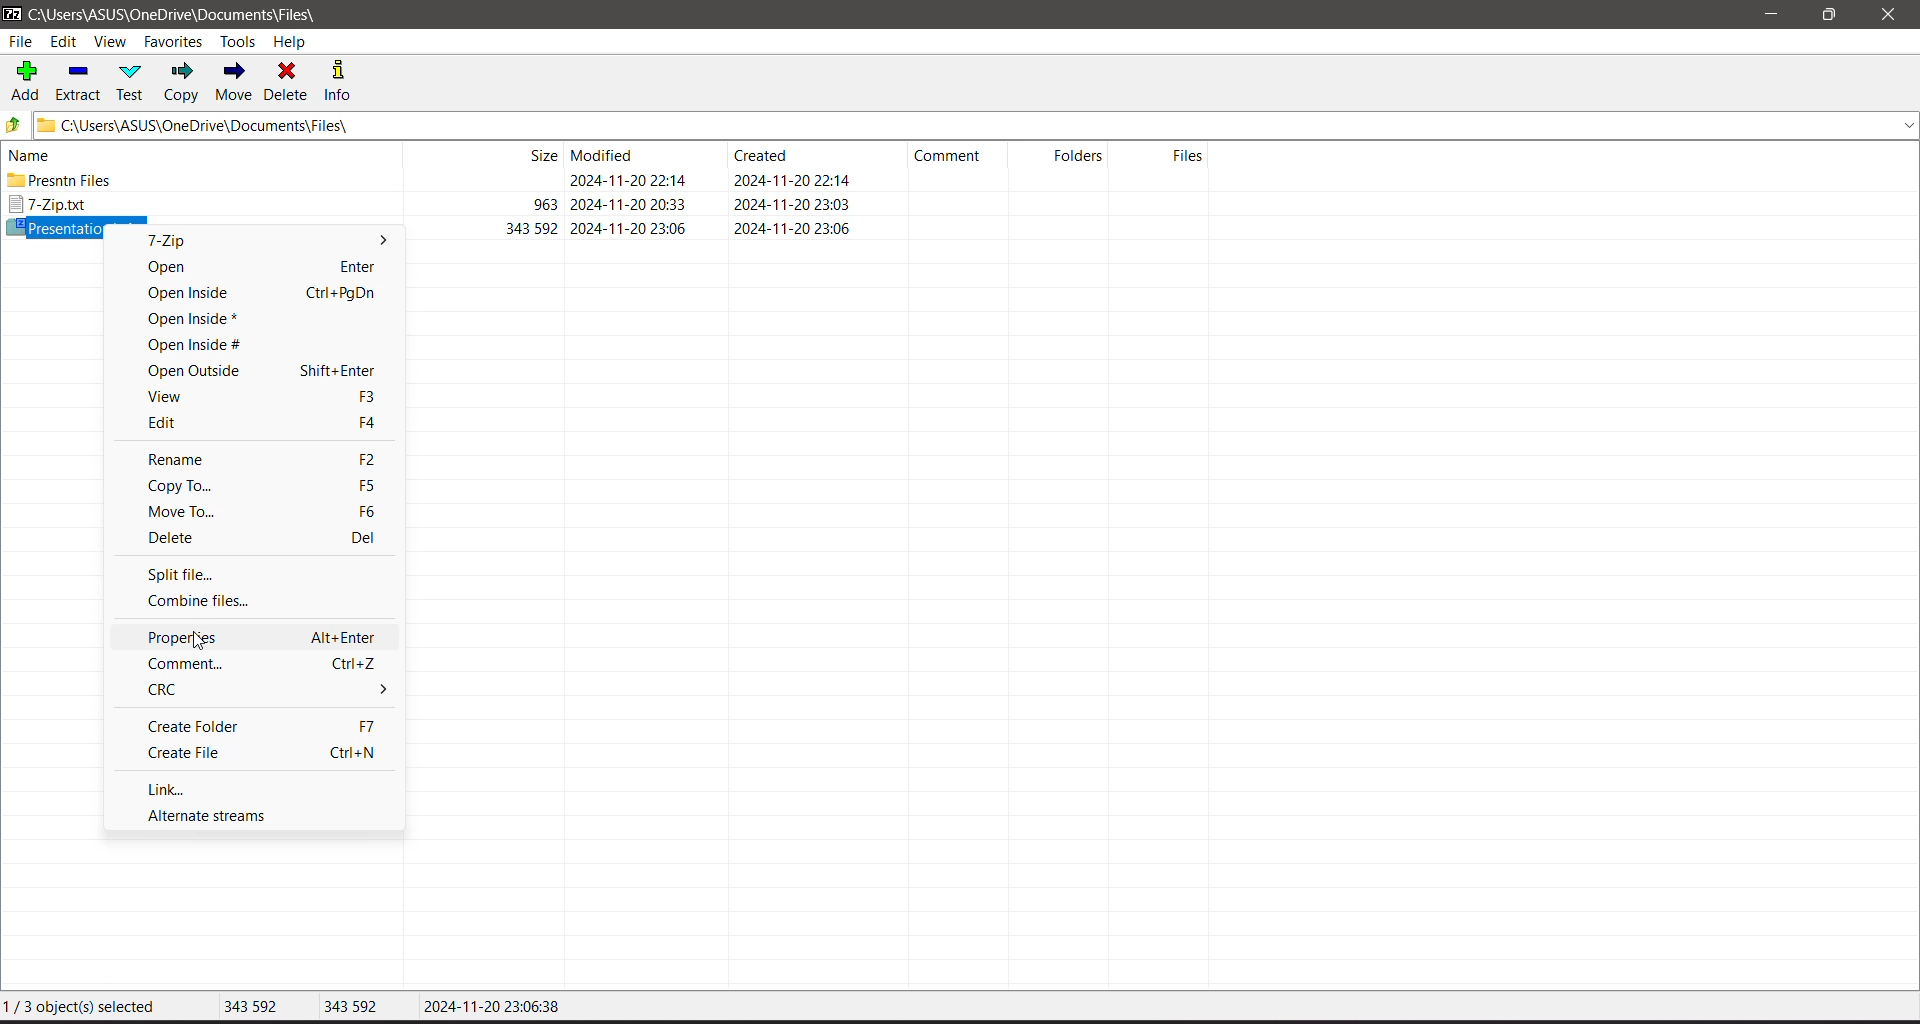 This screenshot has width=1920, height=1024. What do you see at coordinates (238, 458) in the screenshot?
I see `Rename` at bounding box center [238, 458].